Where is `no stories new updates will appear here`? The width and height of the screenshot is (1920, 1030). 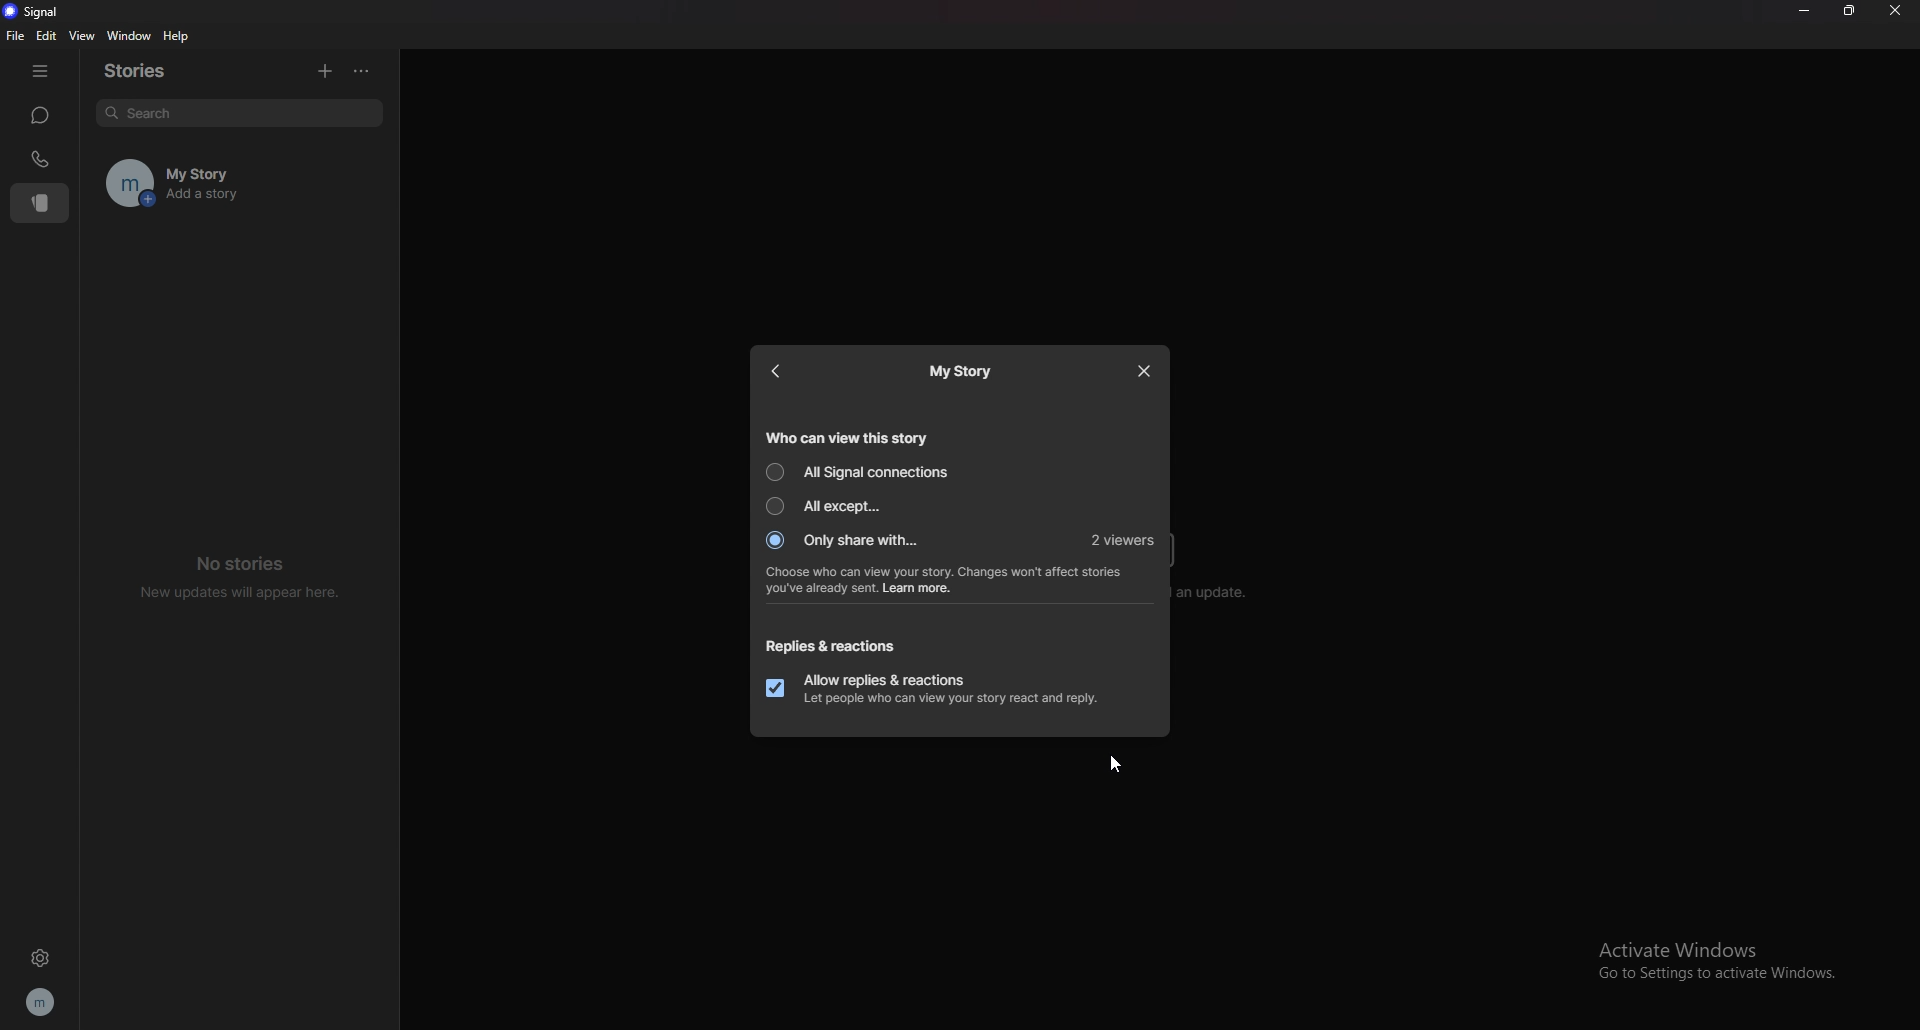
no stories new updates will appear here is located at coordinates (236, 578).